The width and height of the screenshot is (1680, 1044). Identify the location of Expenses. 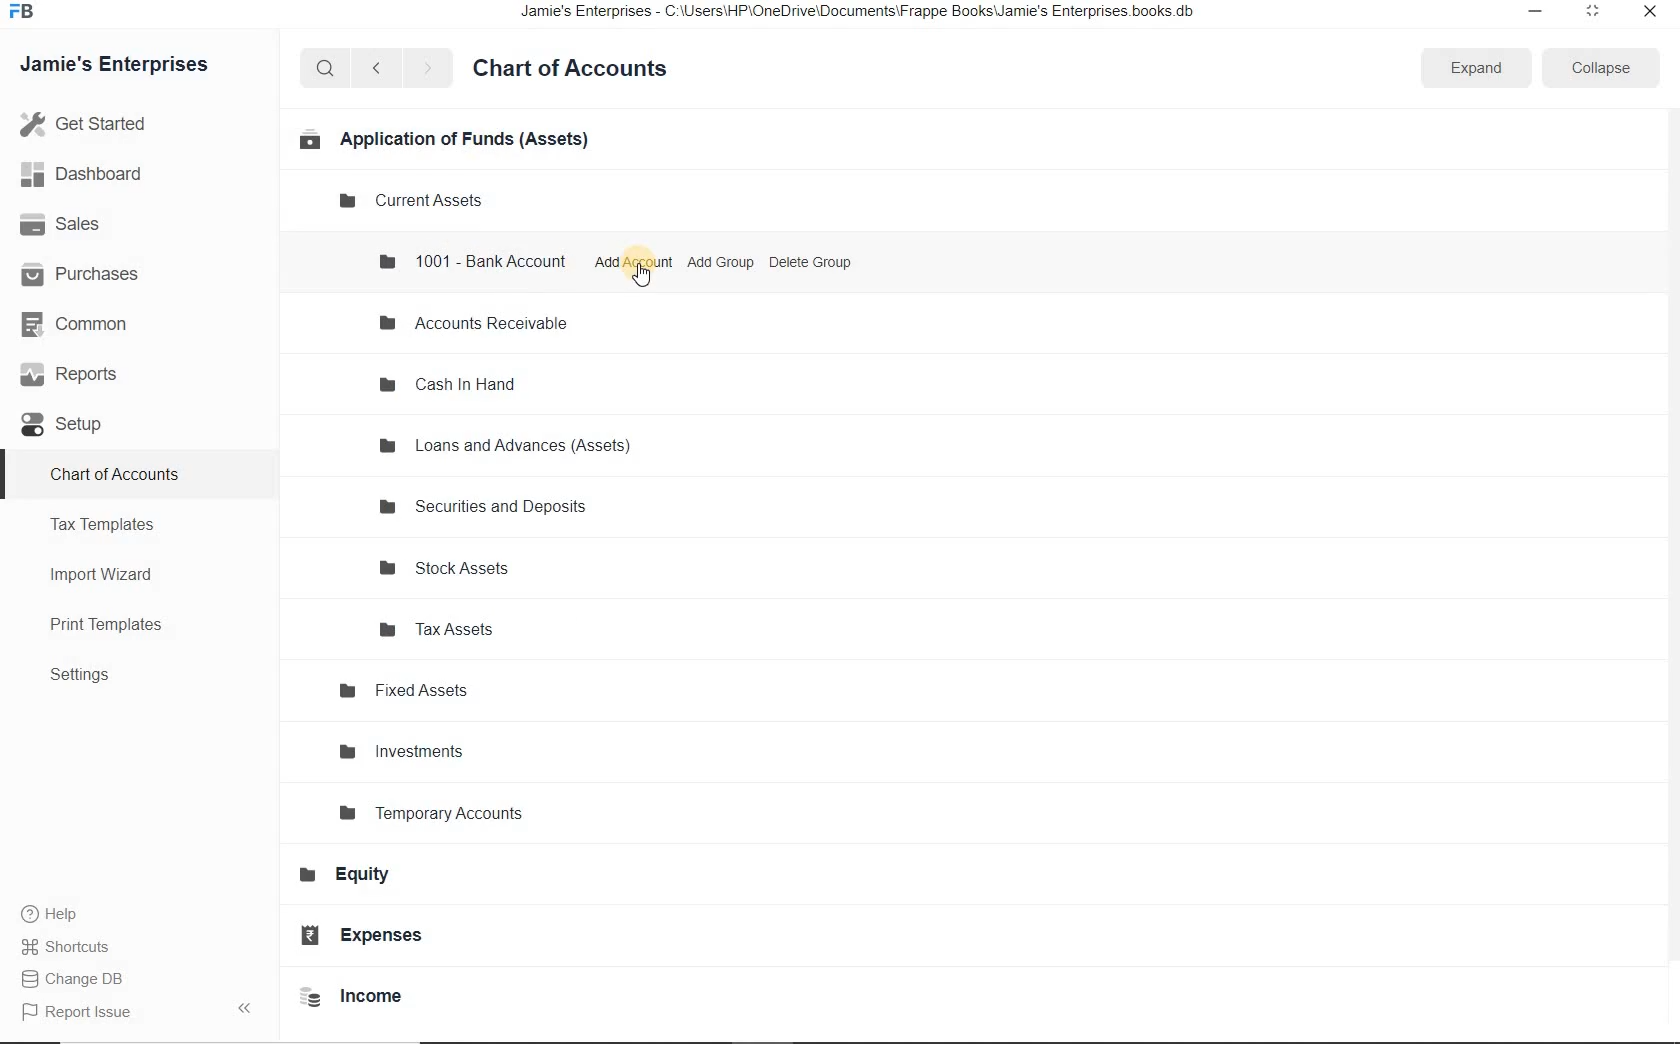
(372, 935).